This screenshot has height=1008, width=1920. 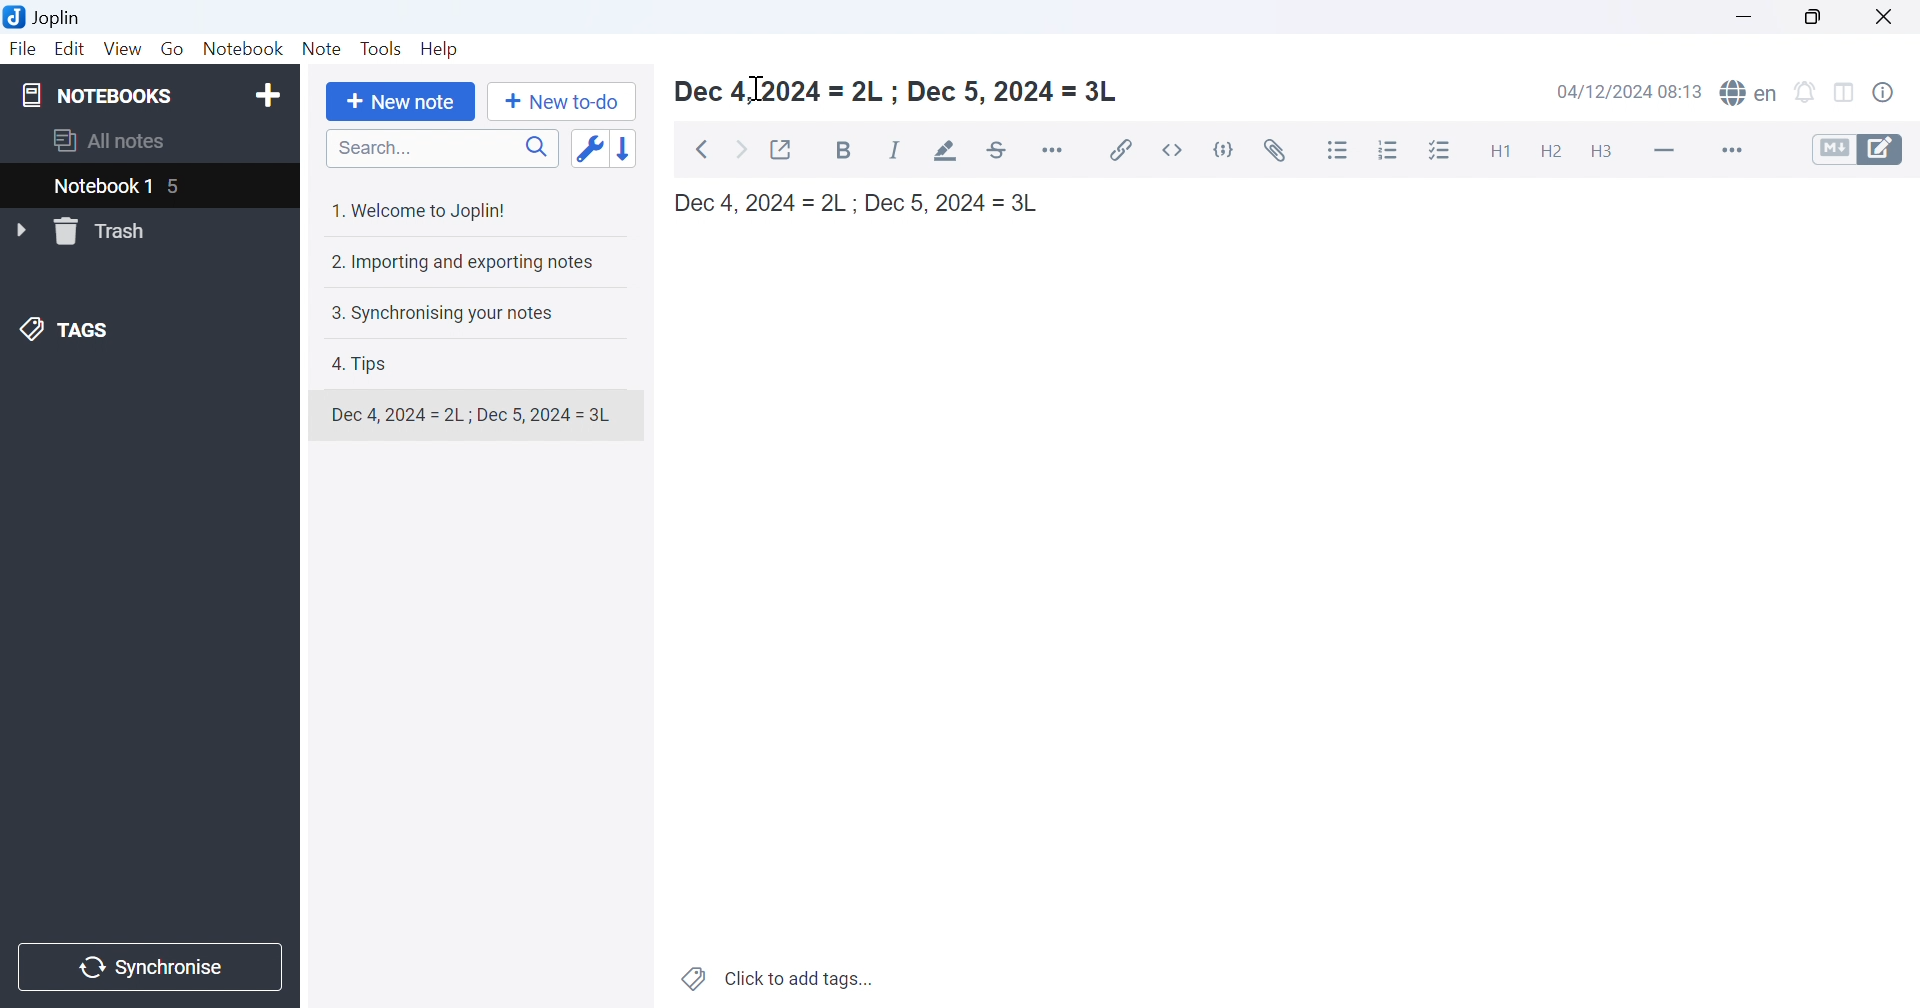 I want to click on Italic, so click(x=897, y=150).